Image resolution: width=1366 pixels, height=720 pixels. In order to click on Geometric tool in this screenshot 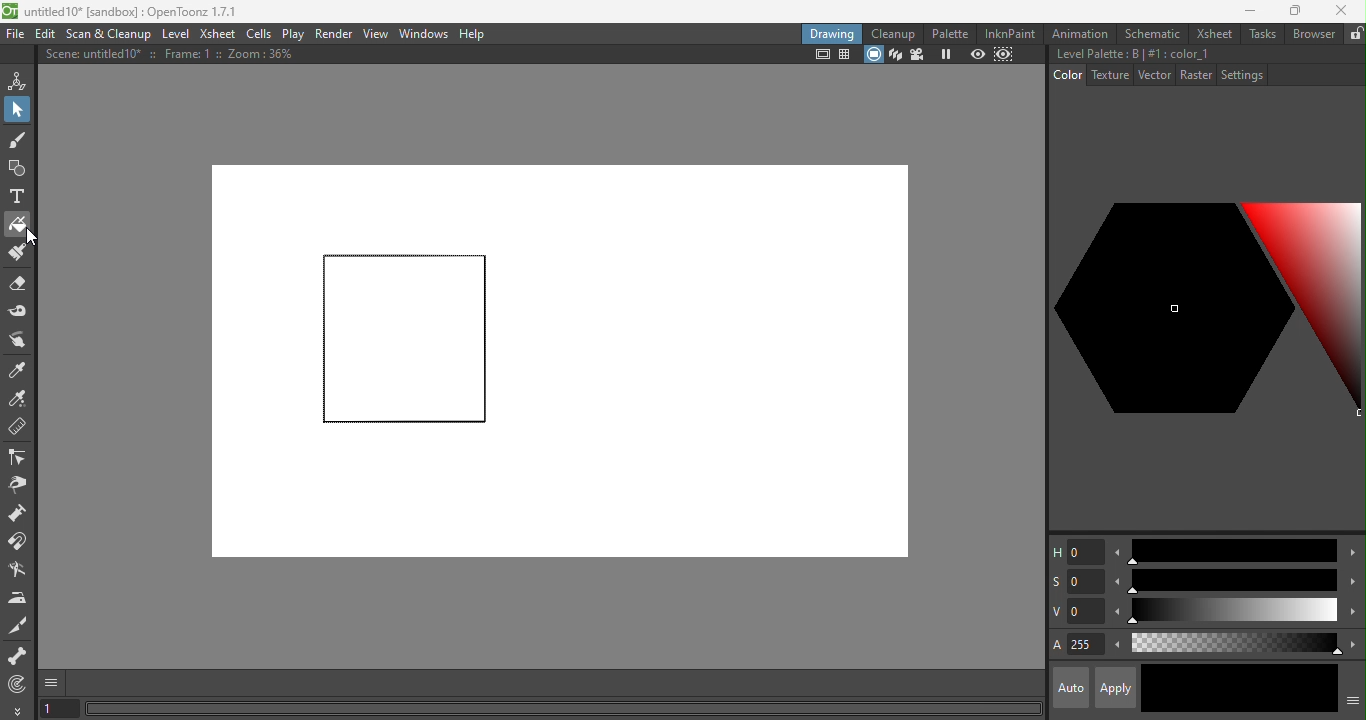, I will do `click(15, 169)`.